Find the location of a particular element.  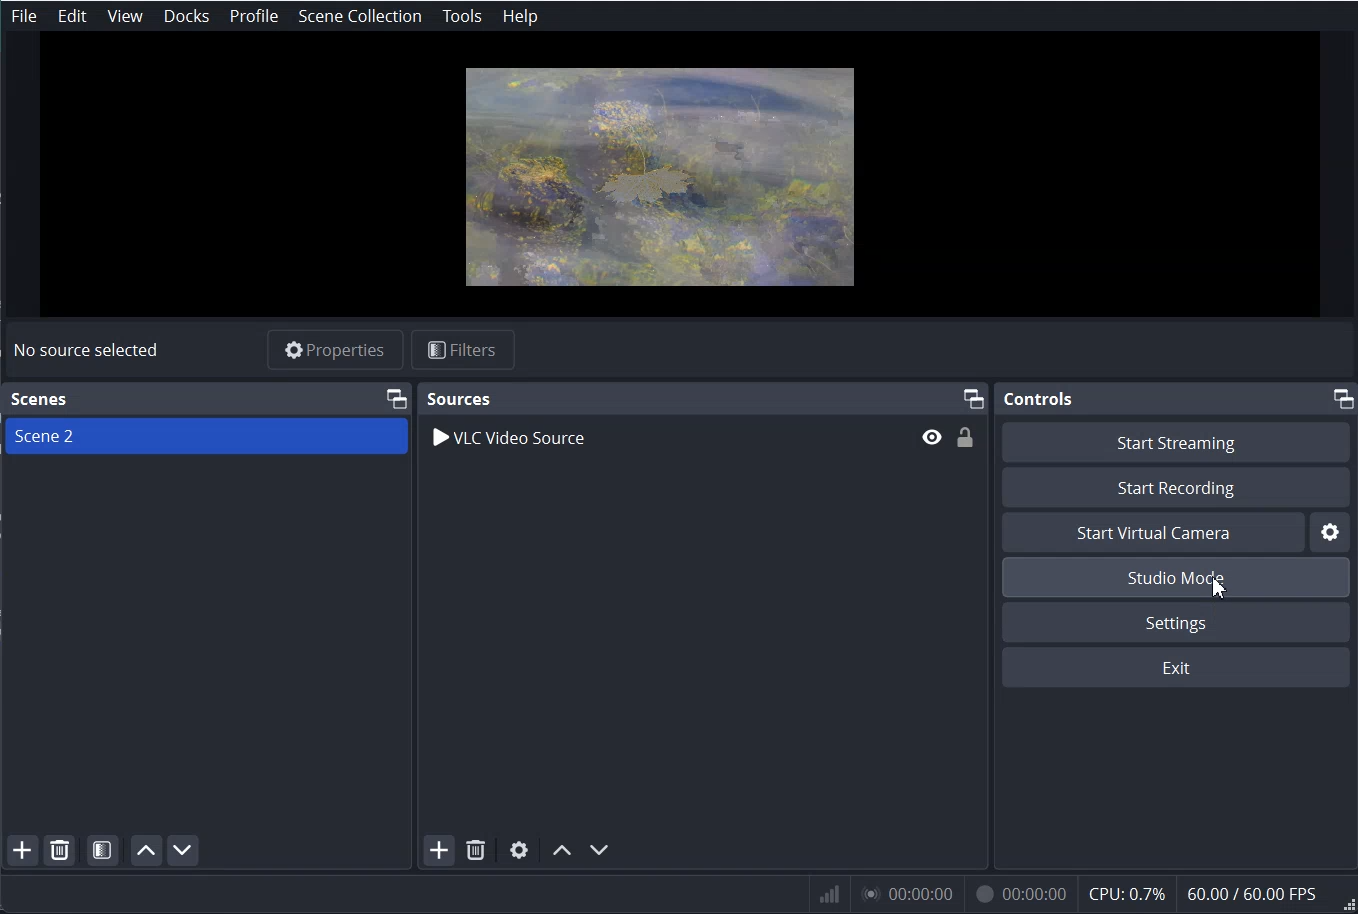

Move scene up is located at coordinates (145, 850).